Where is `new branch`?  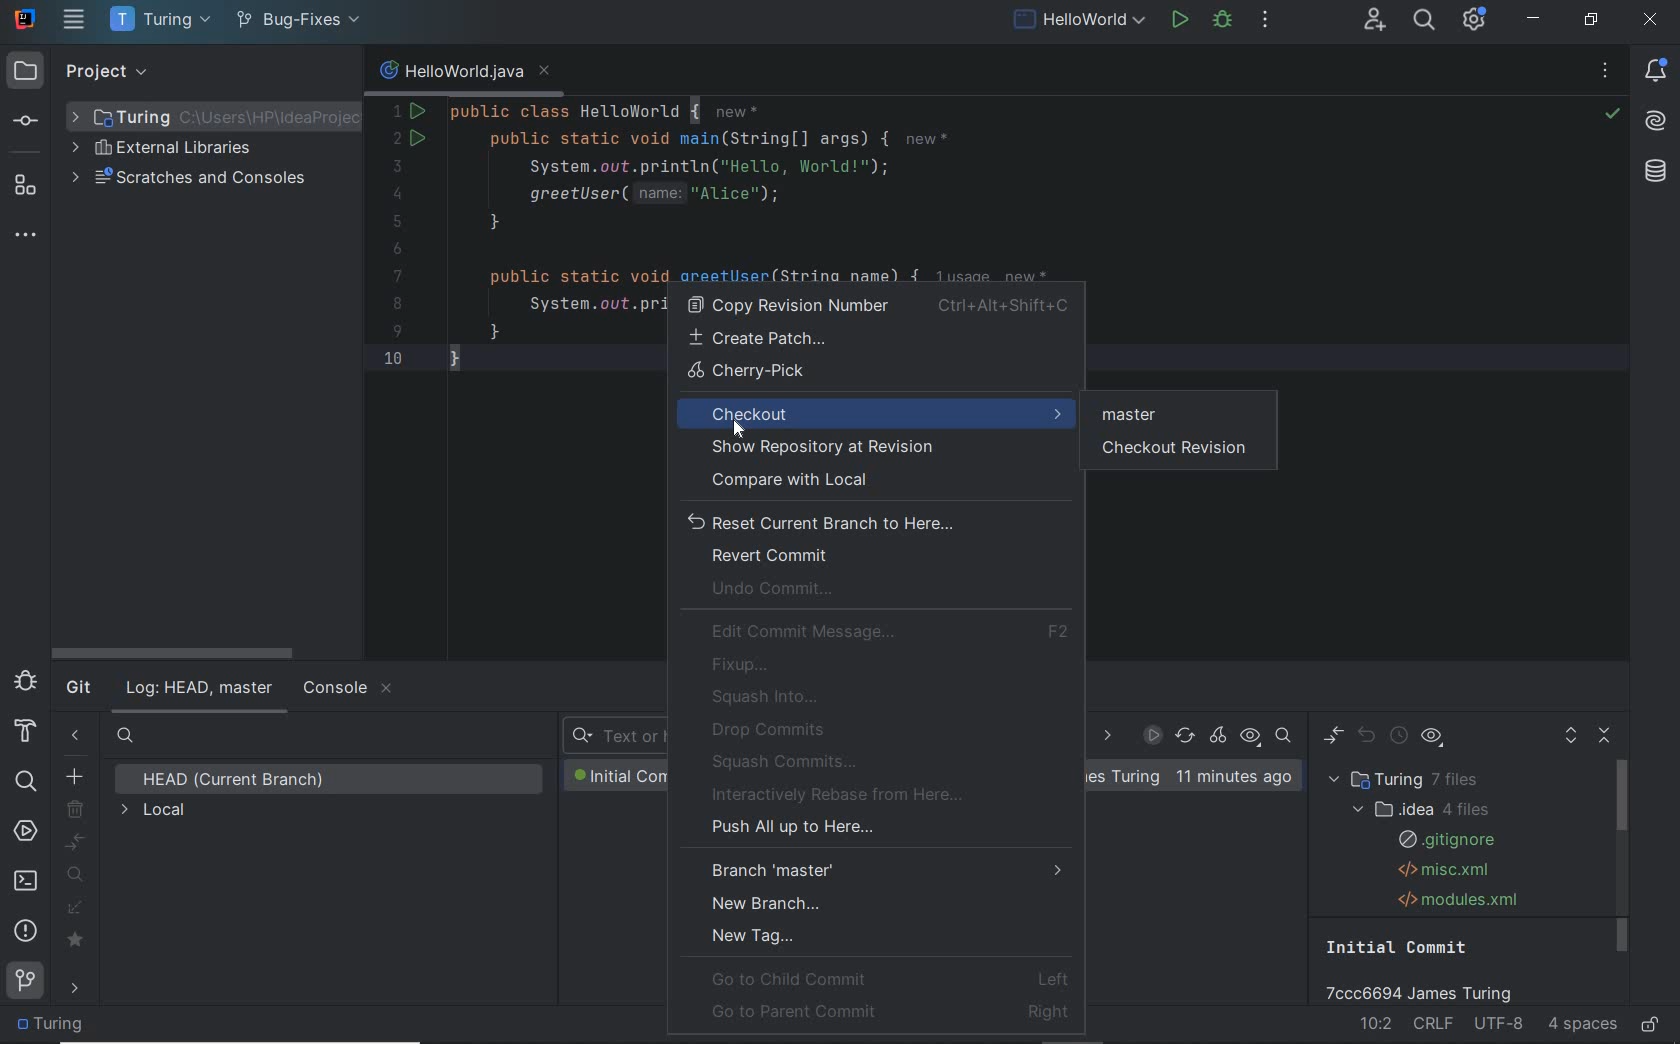
new branch is located at coordinates (75, 775).